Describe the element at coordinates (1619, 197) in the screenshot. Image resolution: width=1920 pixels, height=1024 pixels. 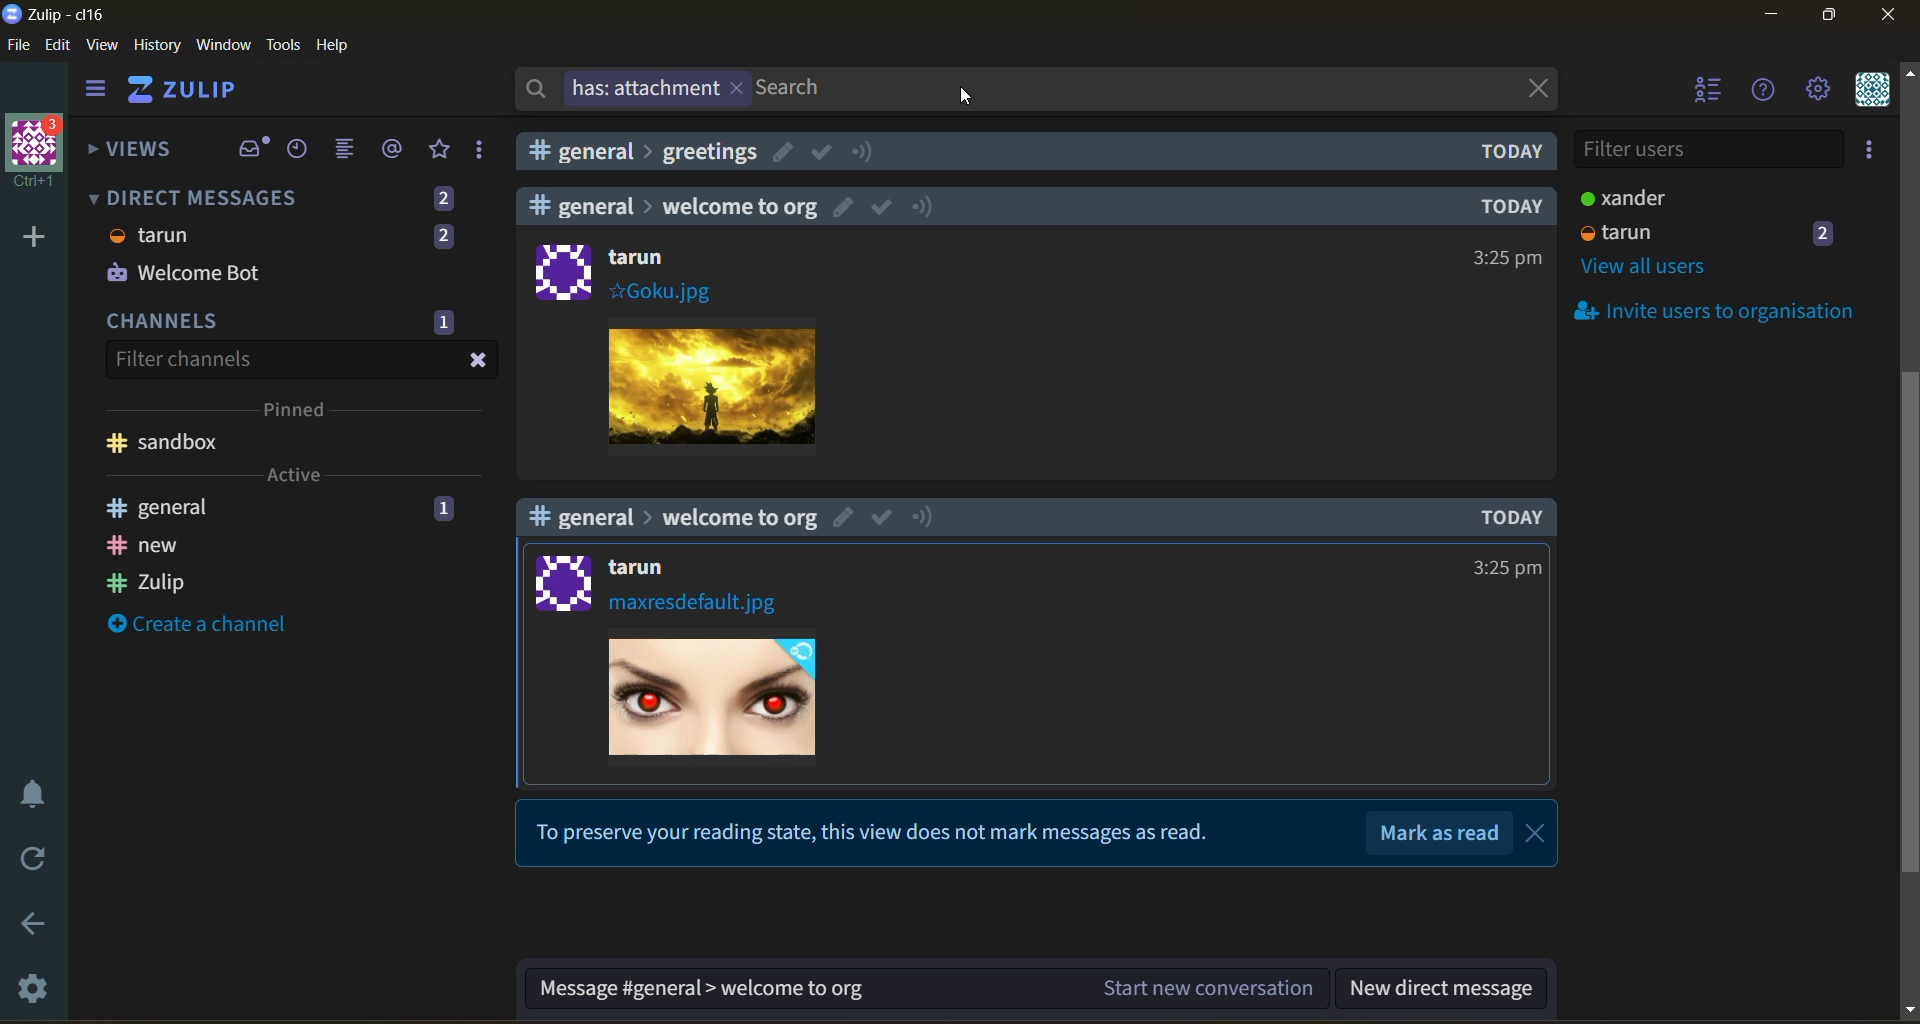
I see `xander` at that location.